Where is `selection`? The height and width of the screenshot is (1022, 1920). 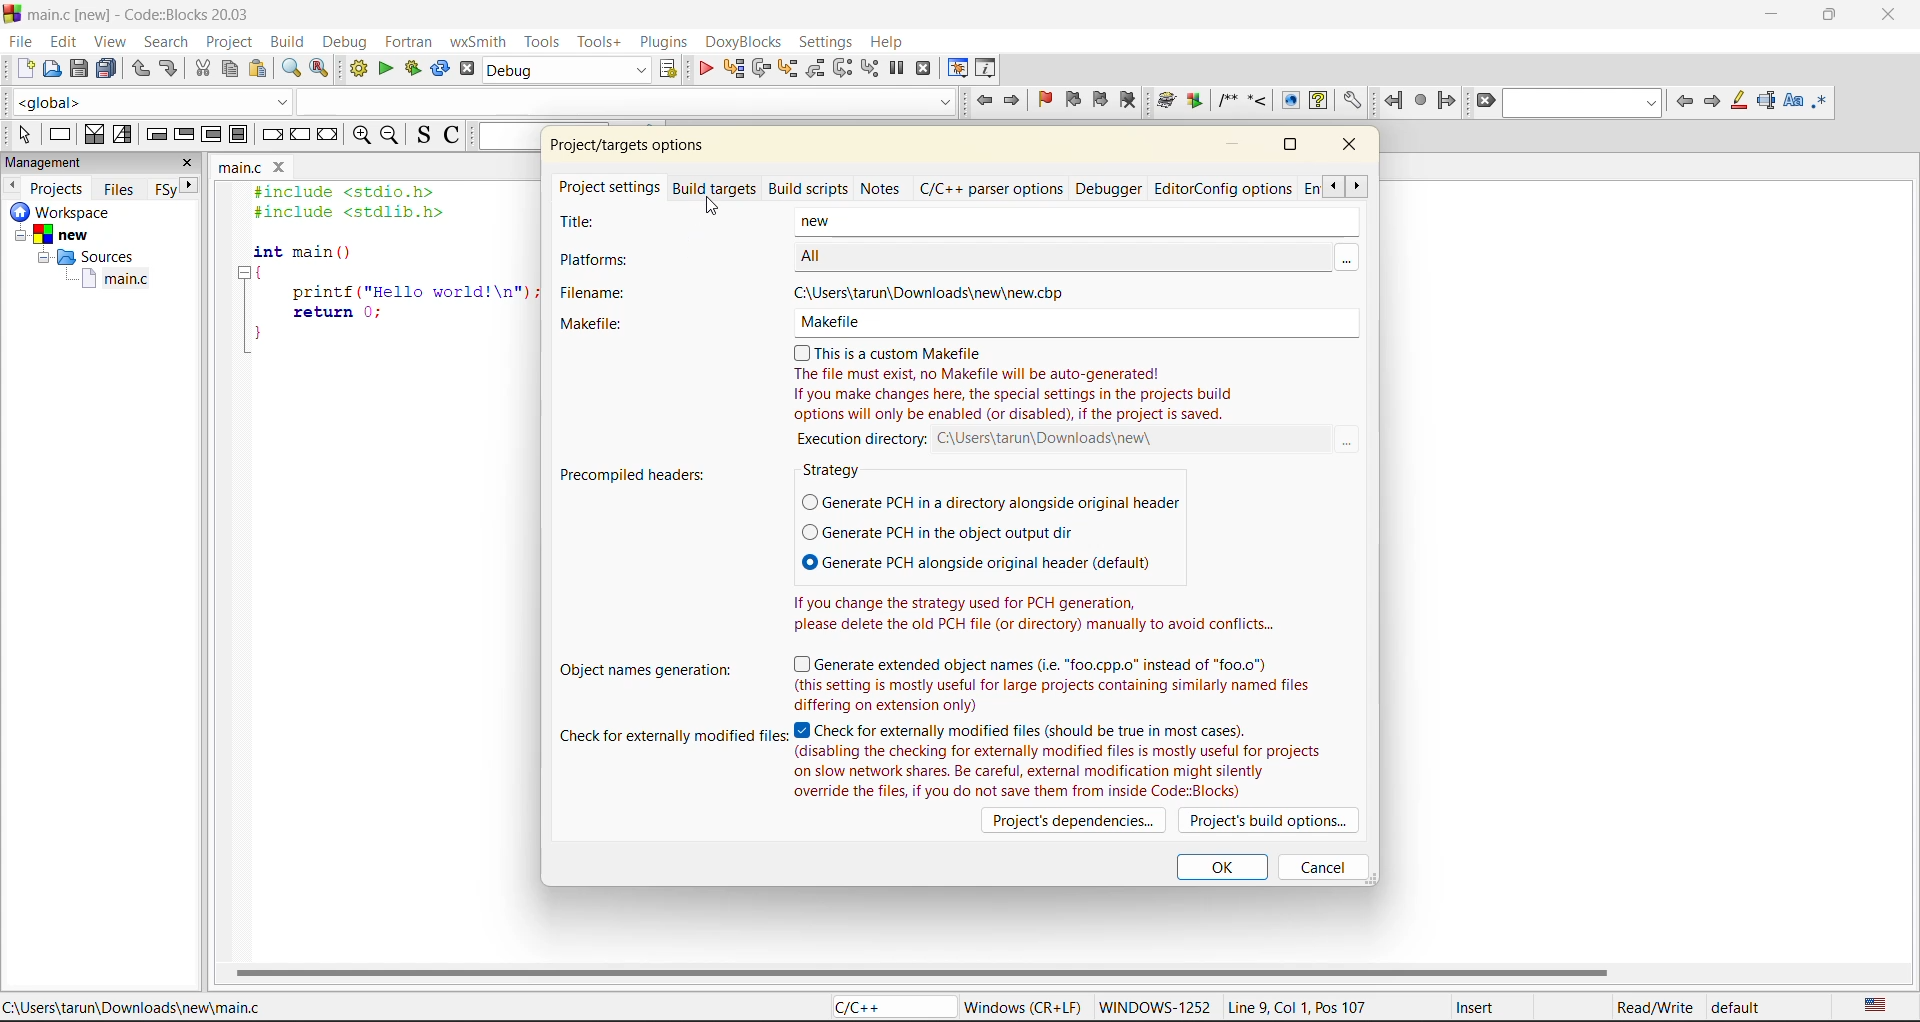
selection is located at coordinates (125, 134).